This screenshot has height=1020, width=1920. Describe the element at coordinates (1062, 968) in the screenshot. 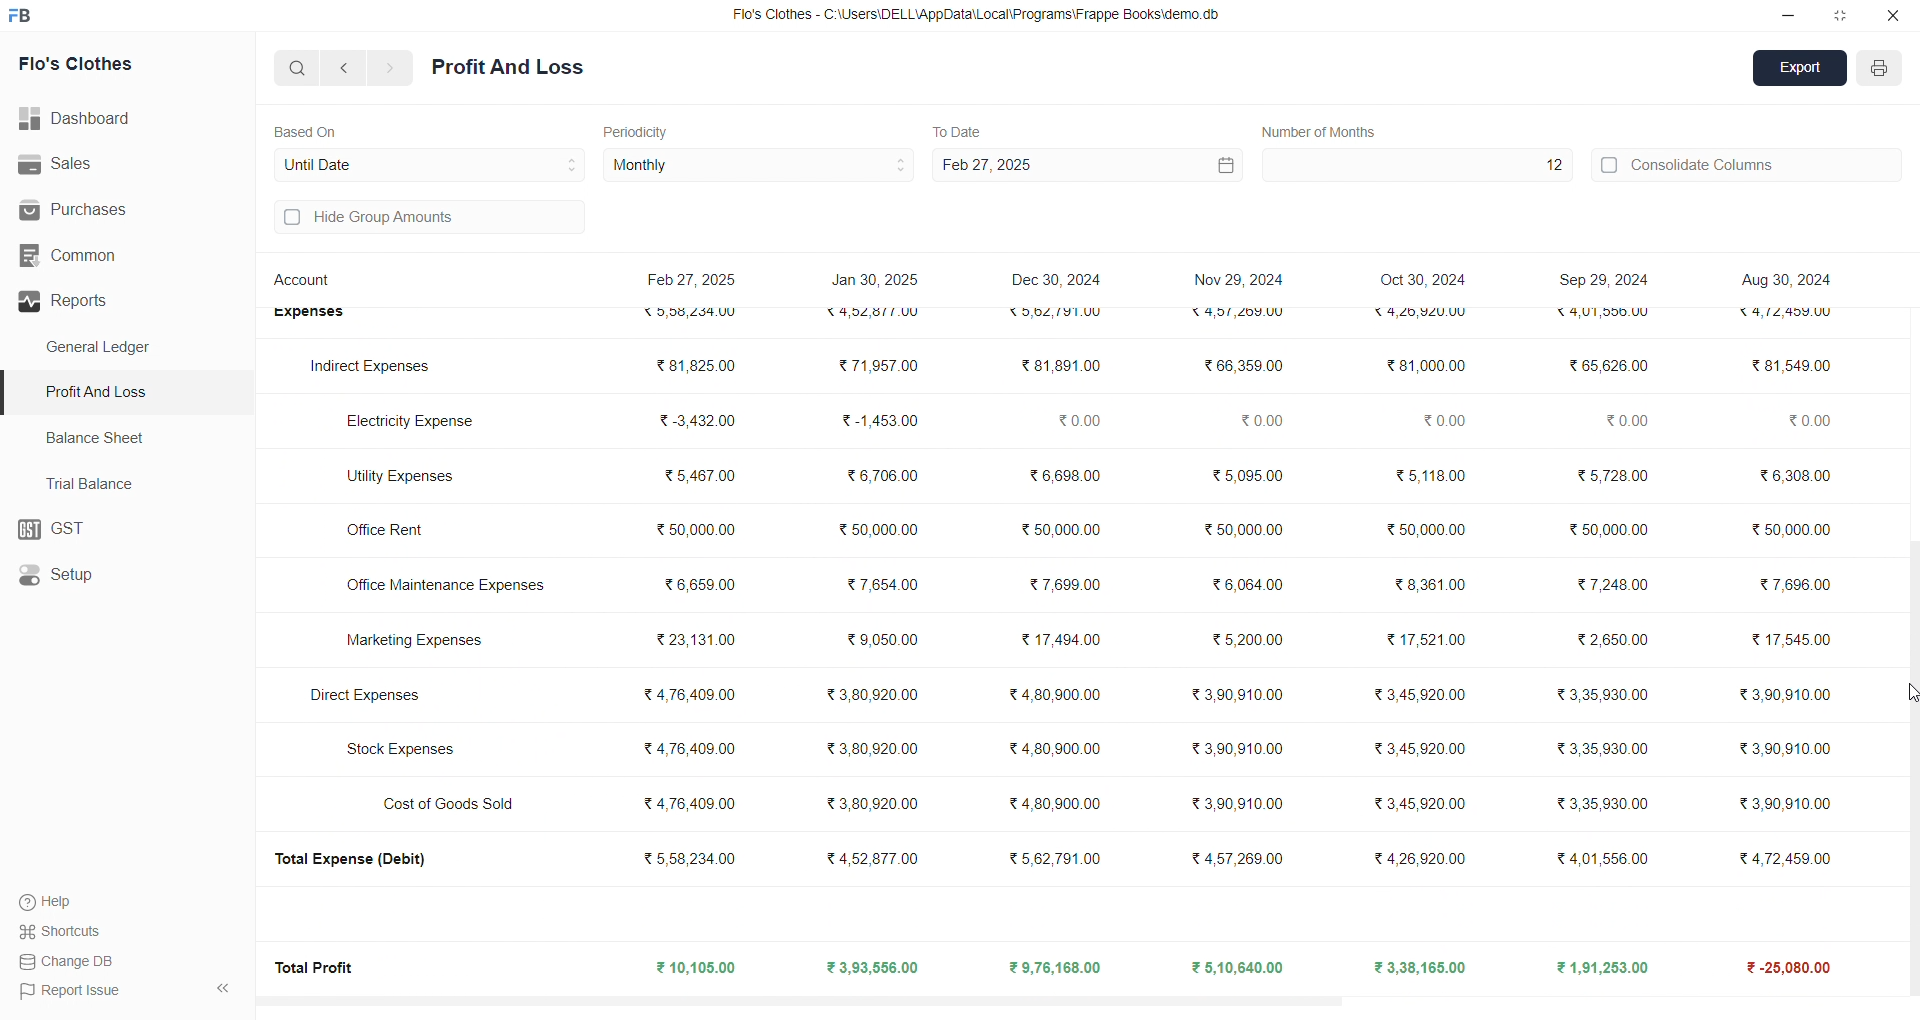

I see `₹9,76,168.00` at that location.